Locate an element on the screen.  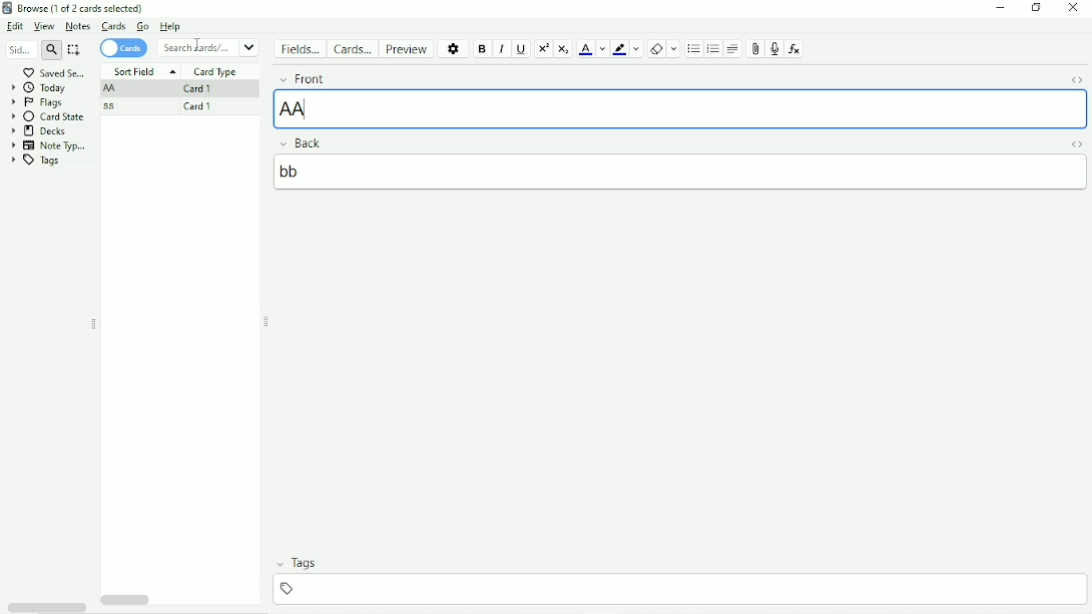
Help is located at coordinates (171, 27).